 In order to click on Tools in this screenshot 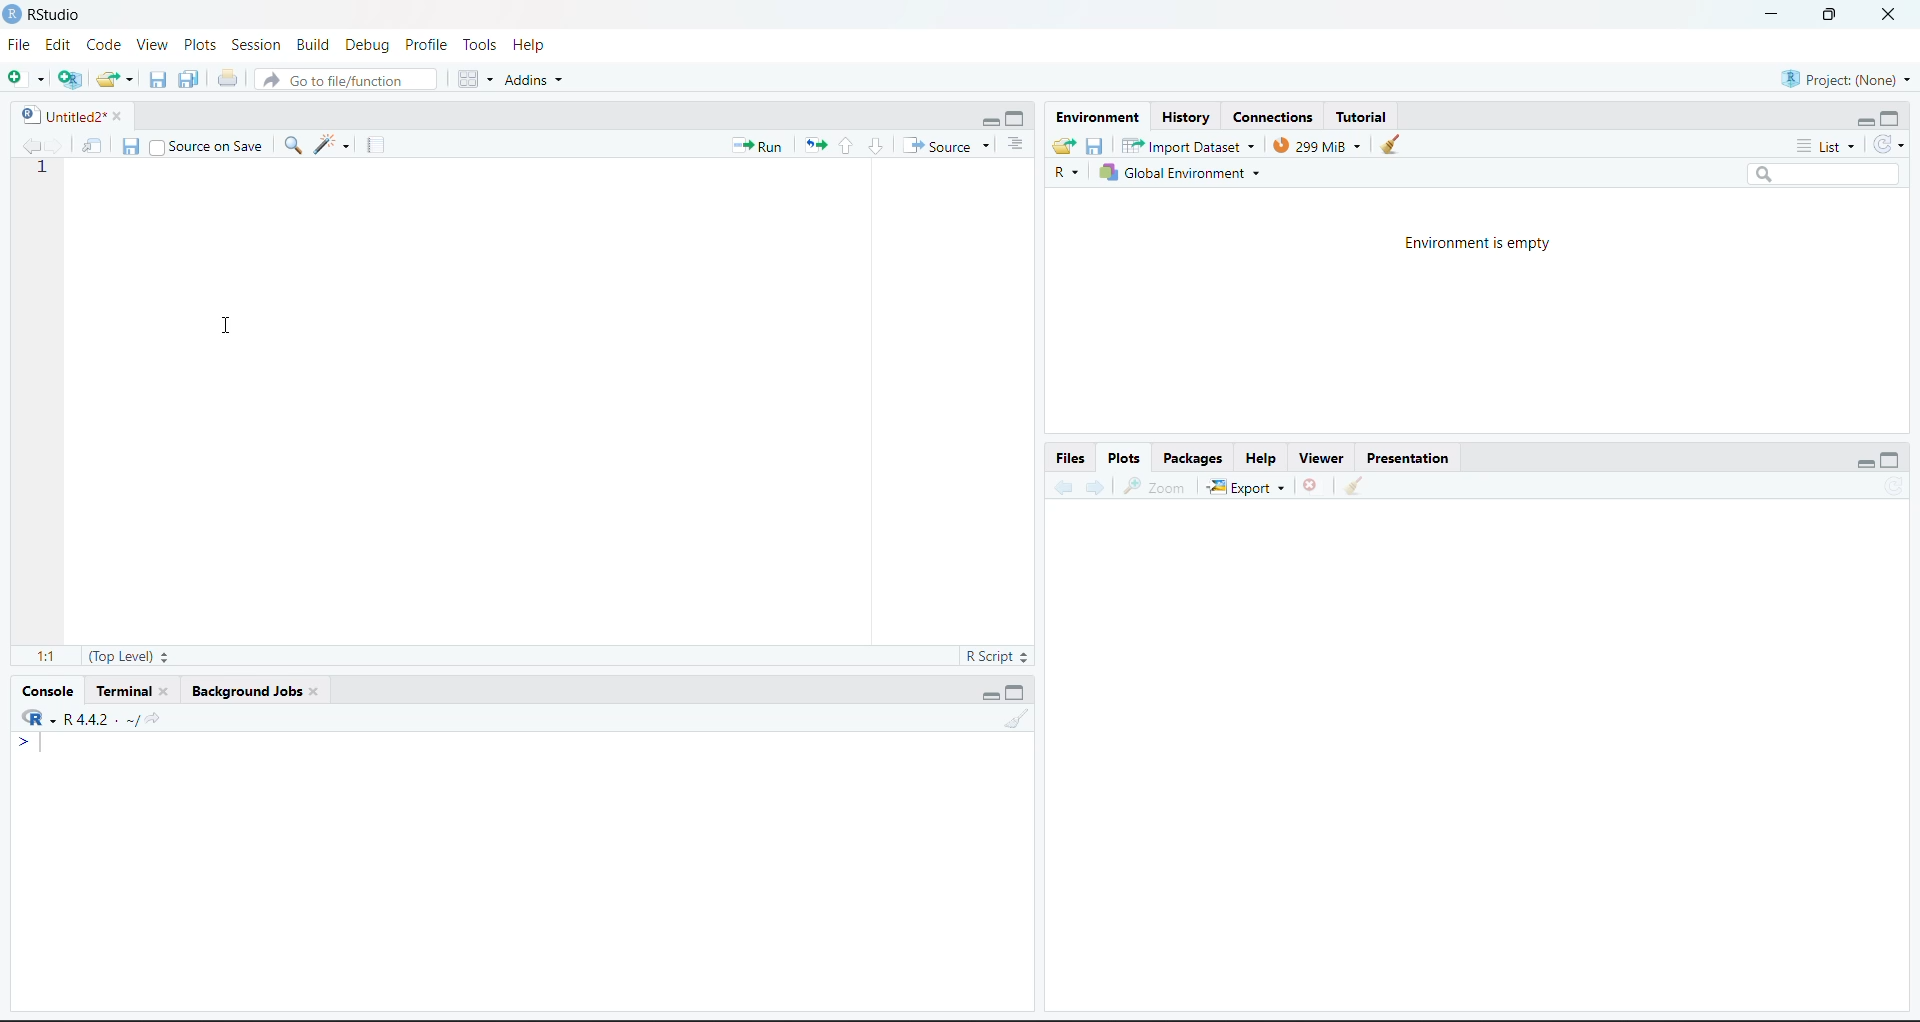, I will do `click(485, 45)`.